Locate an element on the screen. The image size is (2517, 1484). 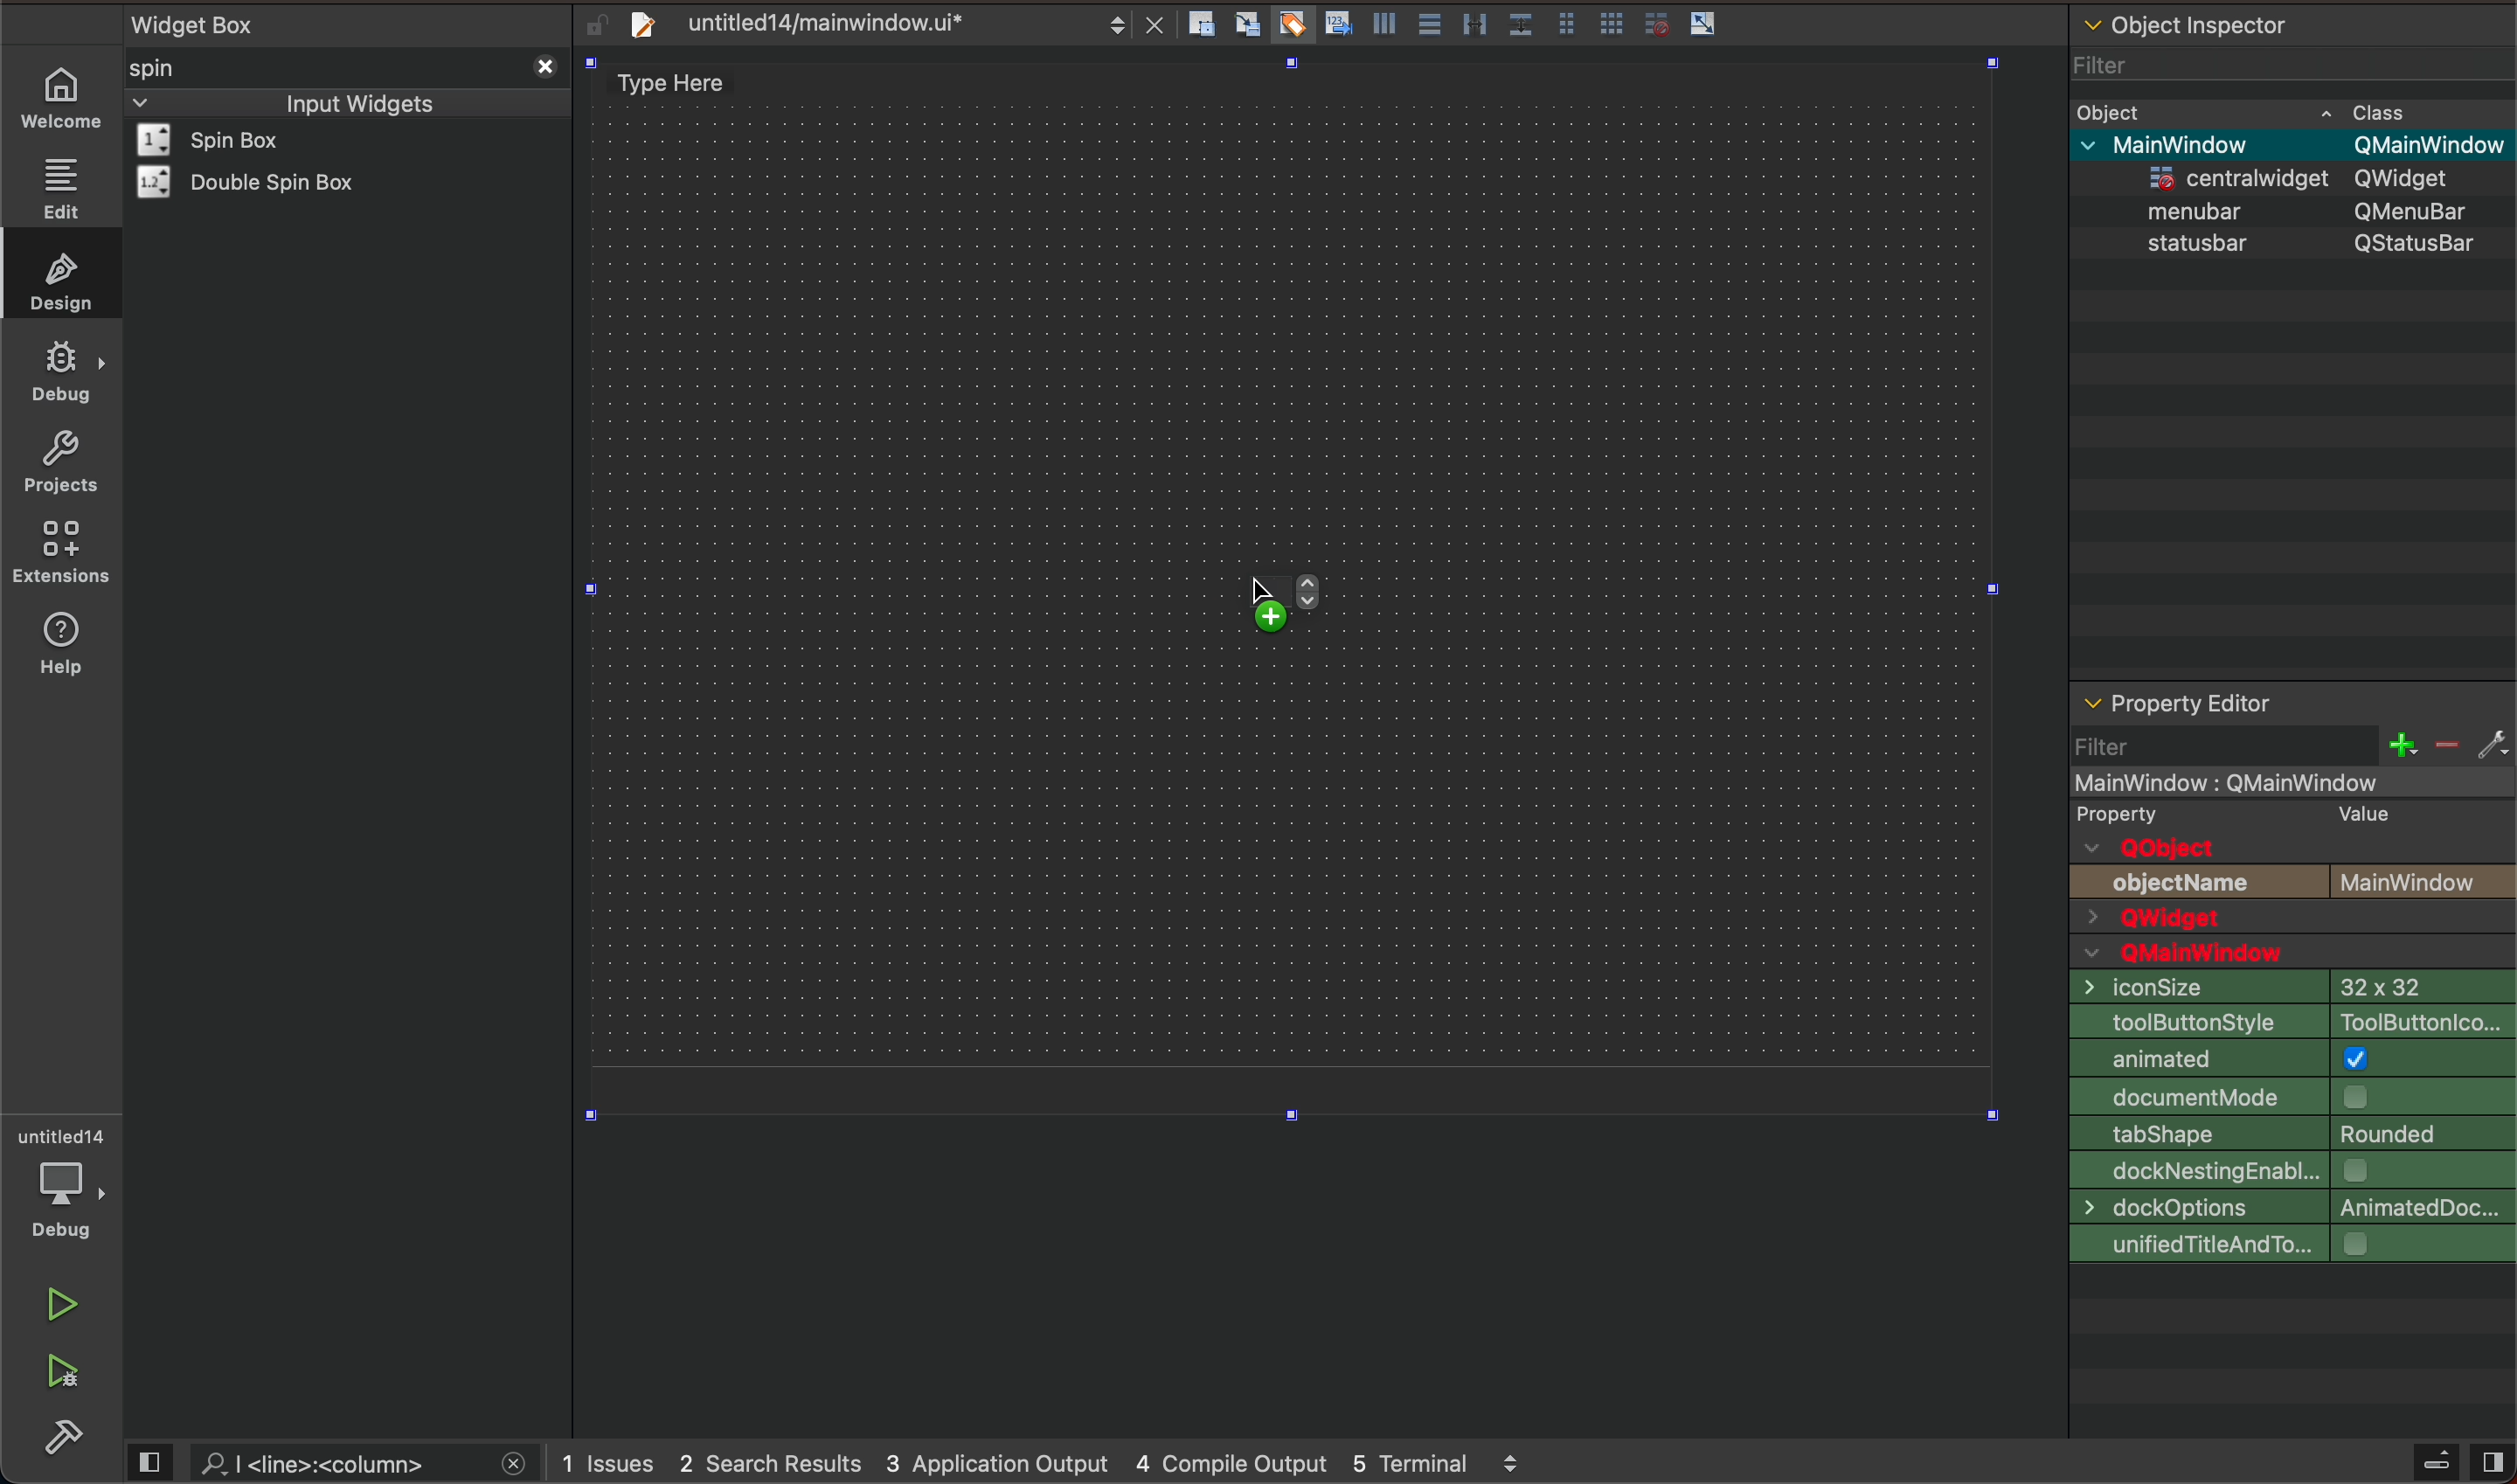
widget is located at coordinates (236, 140).